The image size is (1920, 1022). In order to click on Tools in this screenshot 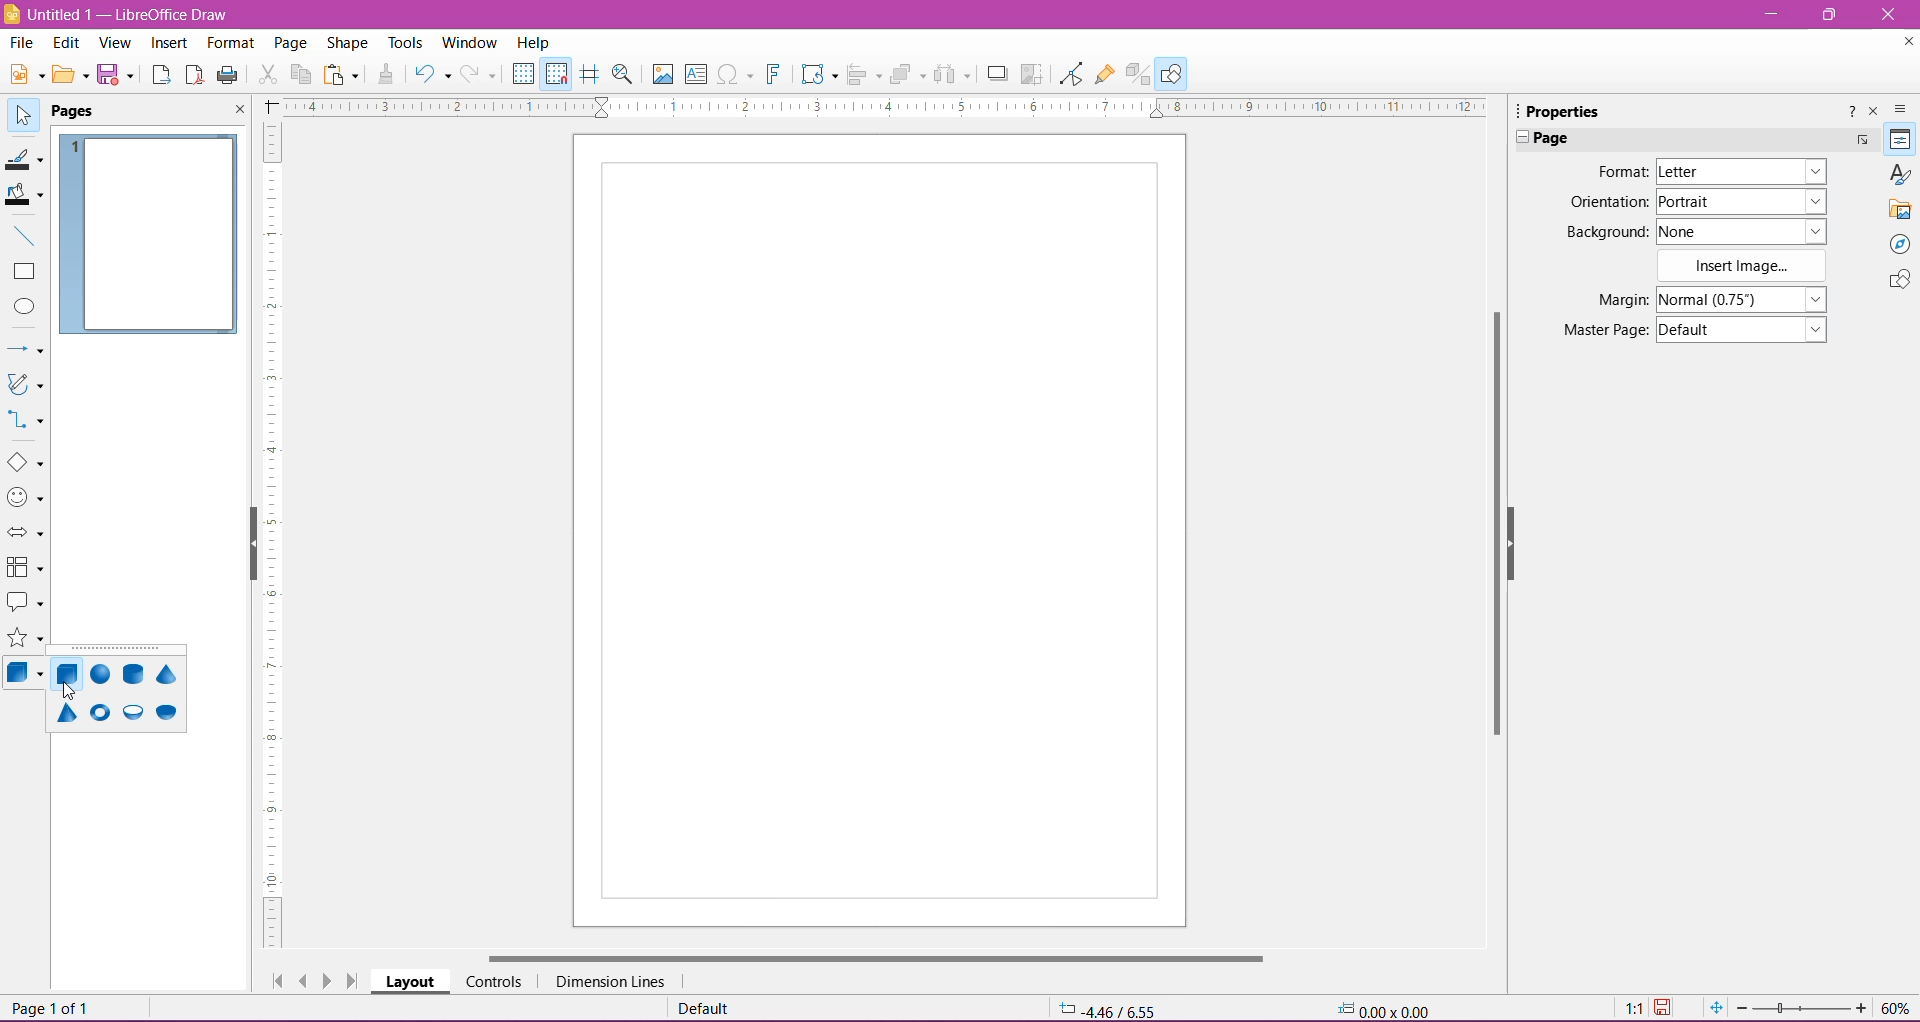, I will do `click(407, 43)`.